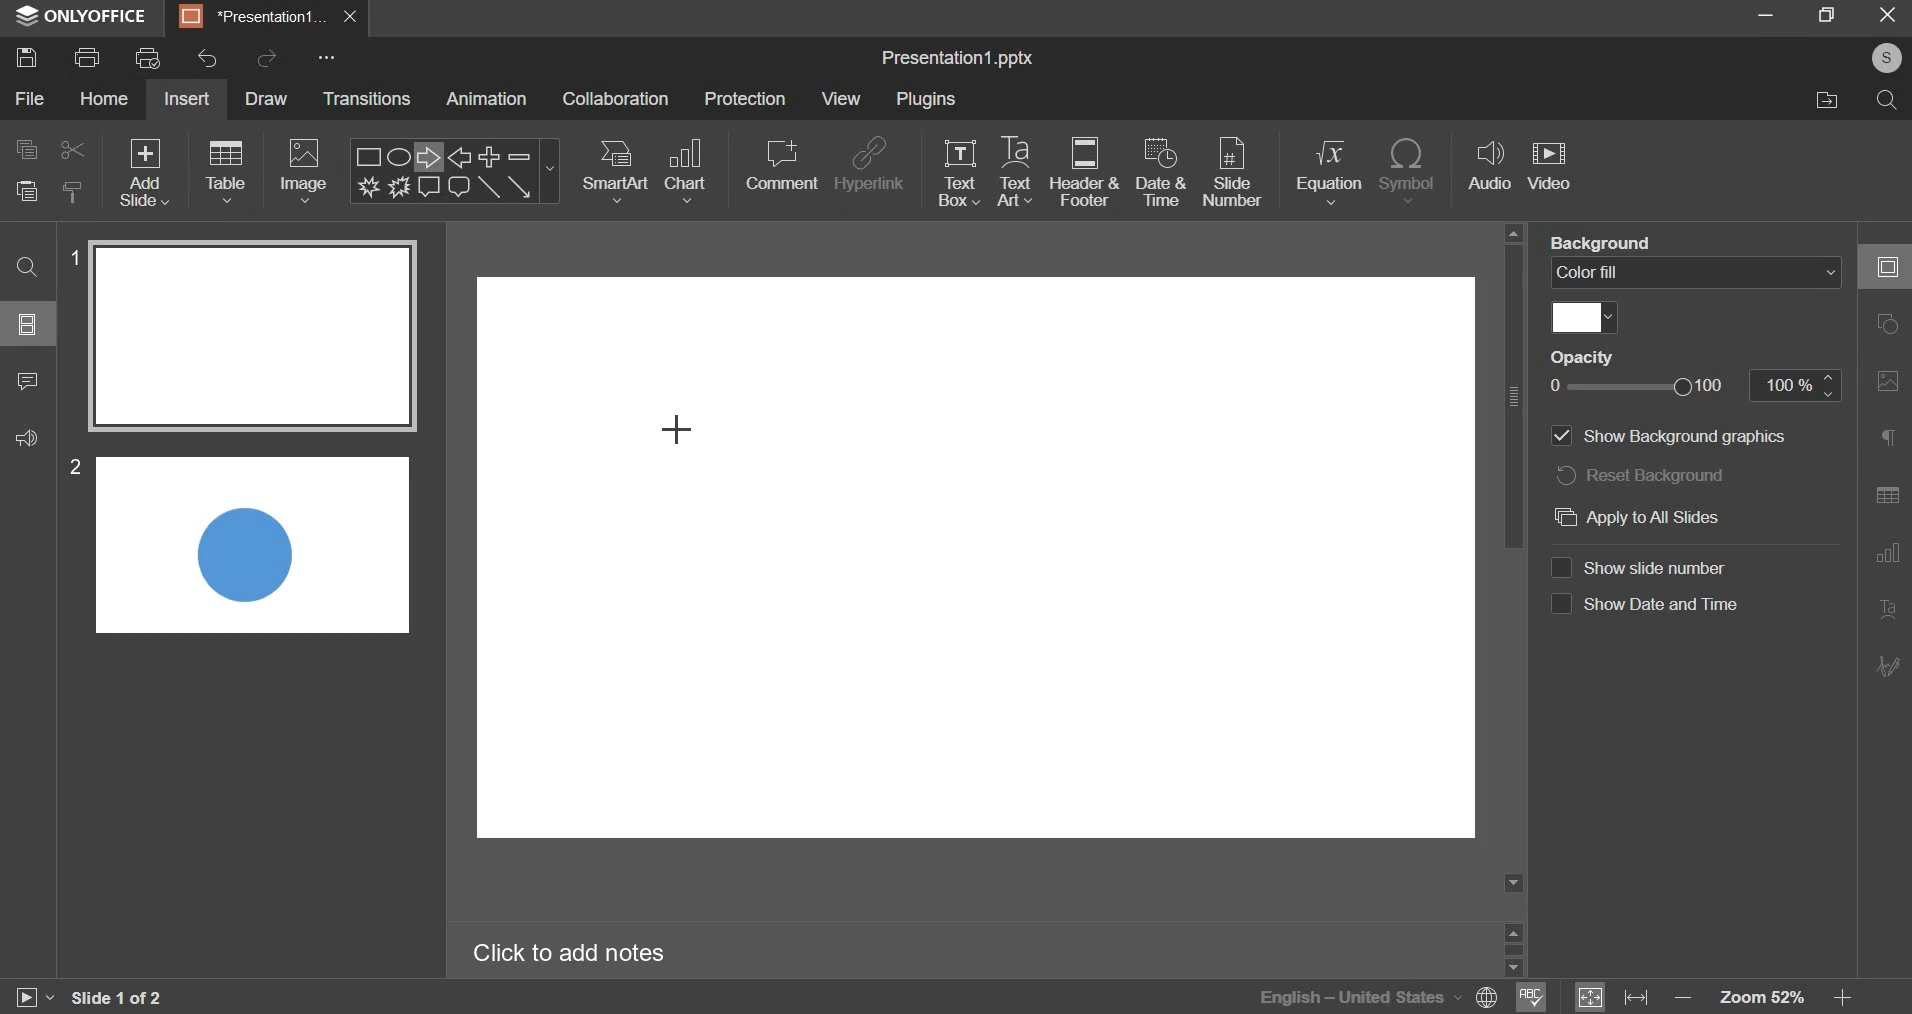  I want to click on Minus, so click(520, 156).